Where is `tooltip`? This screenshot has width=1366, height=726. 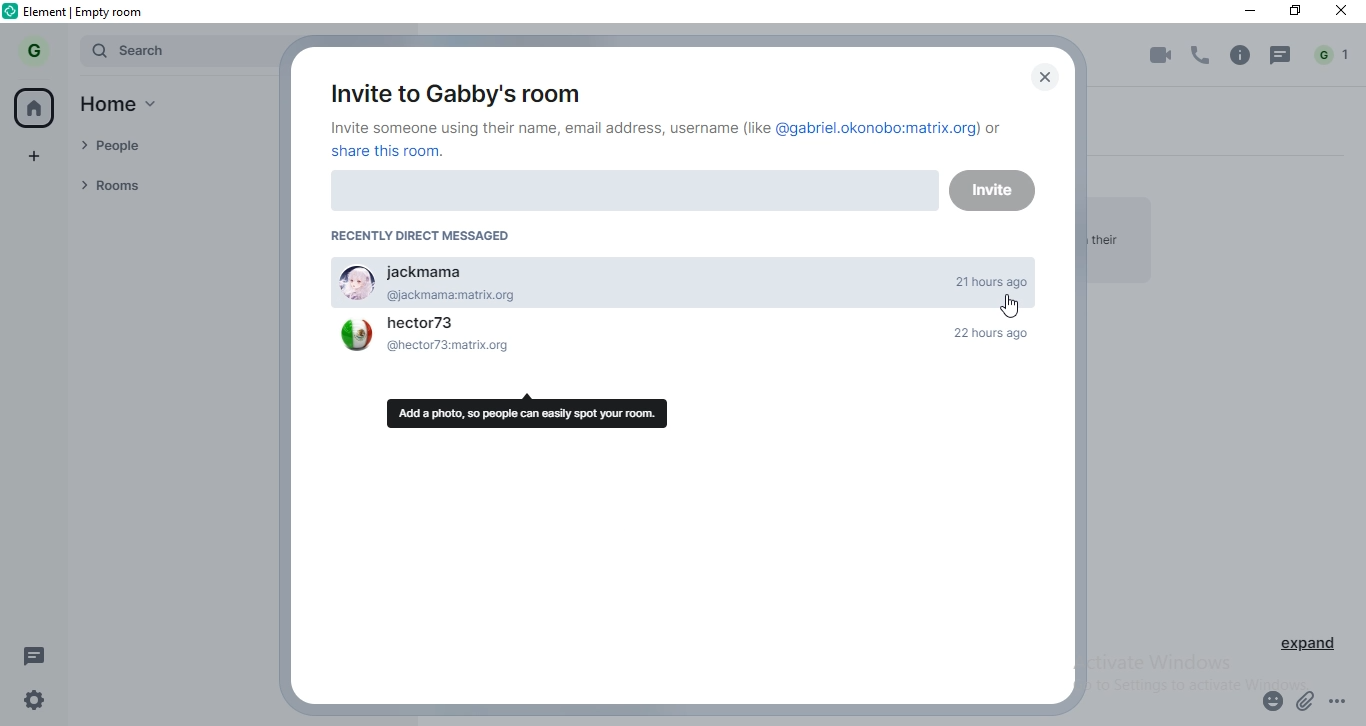 tooltip is located at coordinates (531, 411).